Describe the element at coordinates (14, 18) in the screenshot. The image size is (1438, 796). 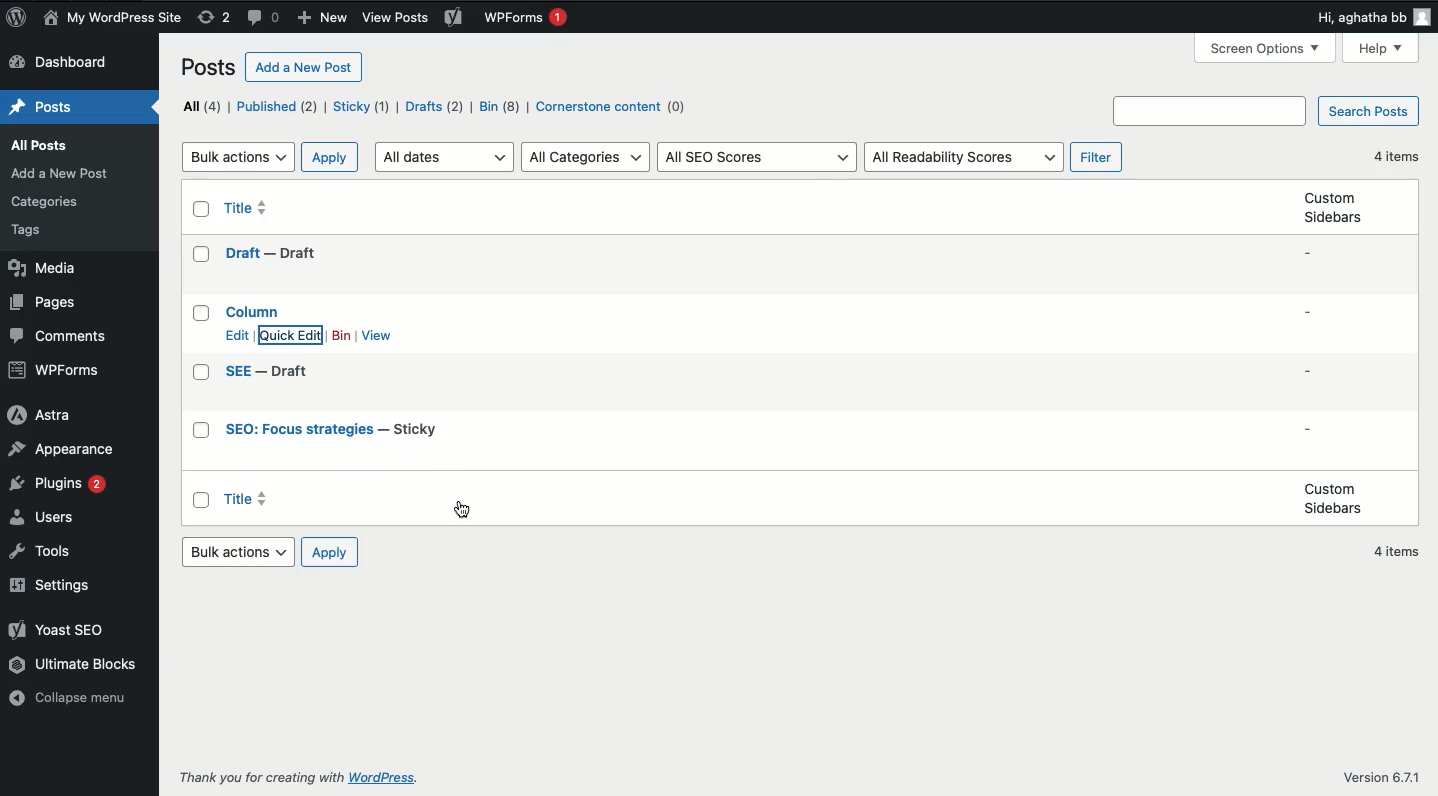
I see `Logo` at that location.